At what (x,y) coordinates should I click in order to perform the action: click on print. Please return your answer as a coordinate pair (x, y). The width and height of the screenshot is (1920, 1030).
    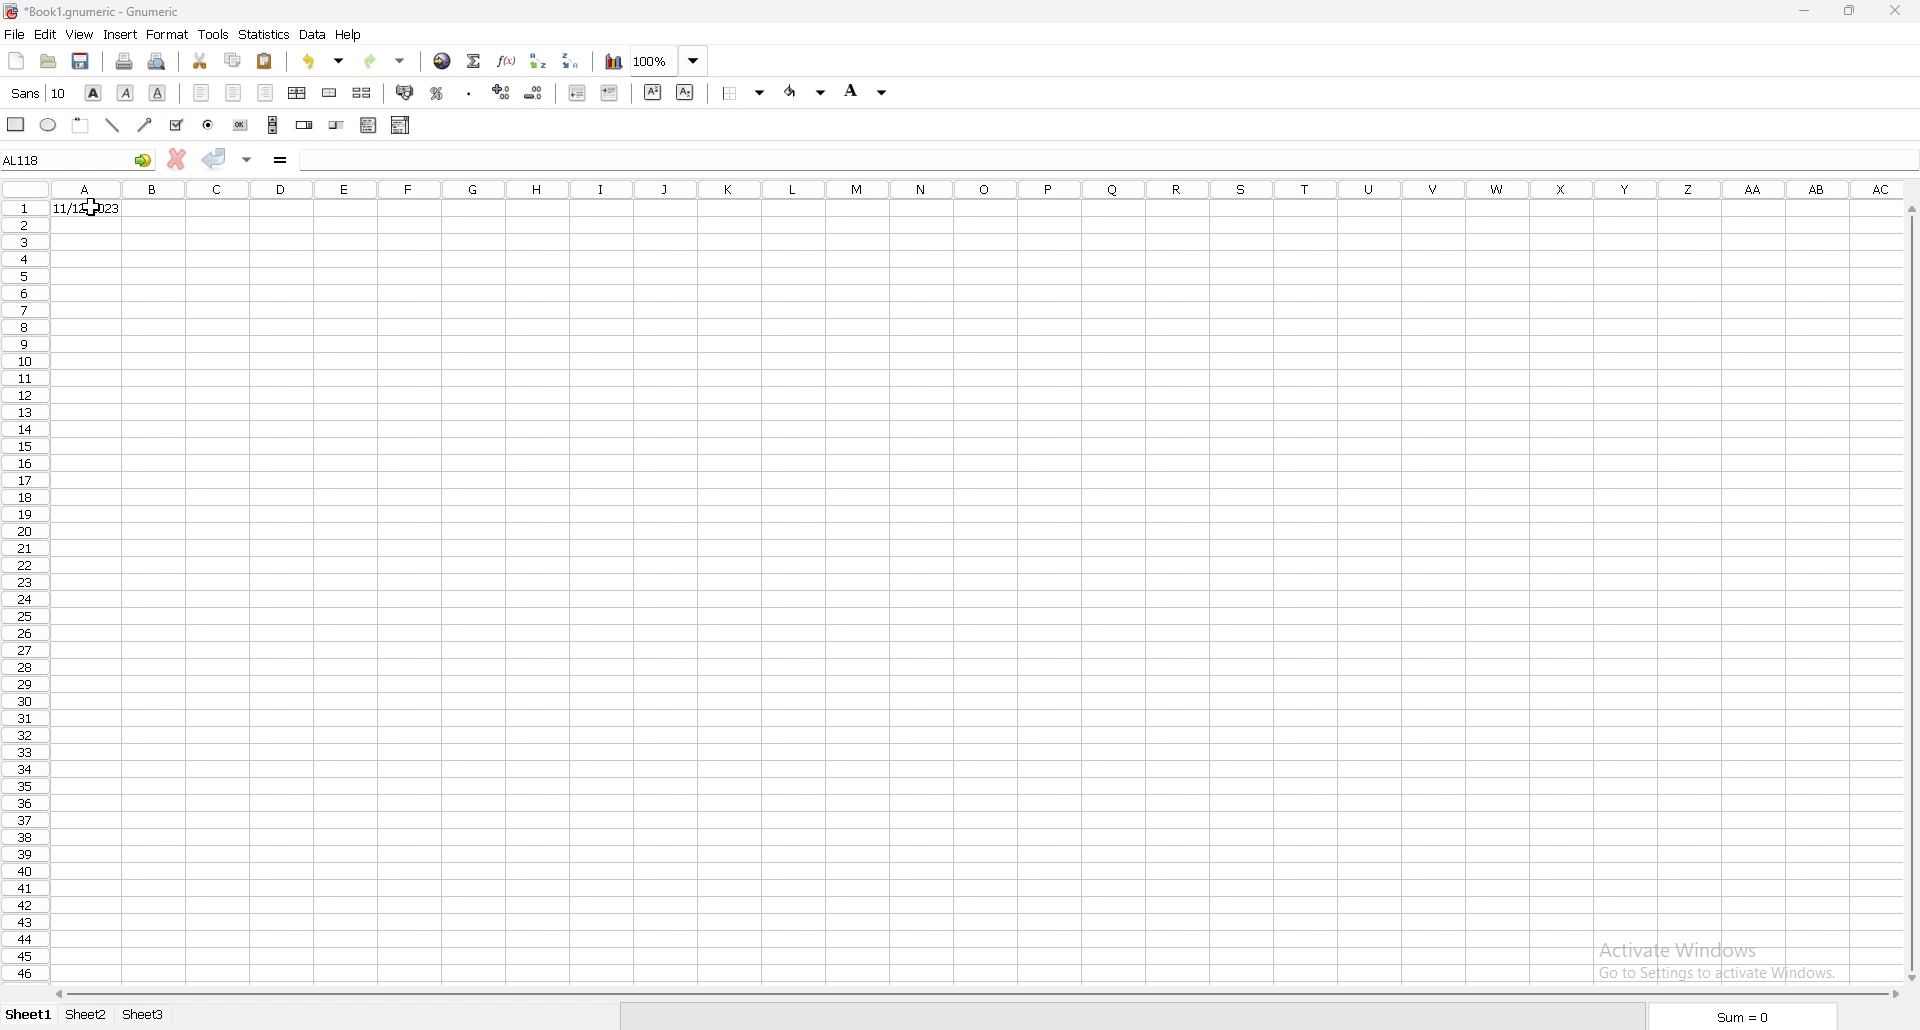
    Looking at the image, I should click on (124, 61).